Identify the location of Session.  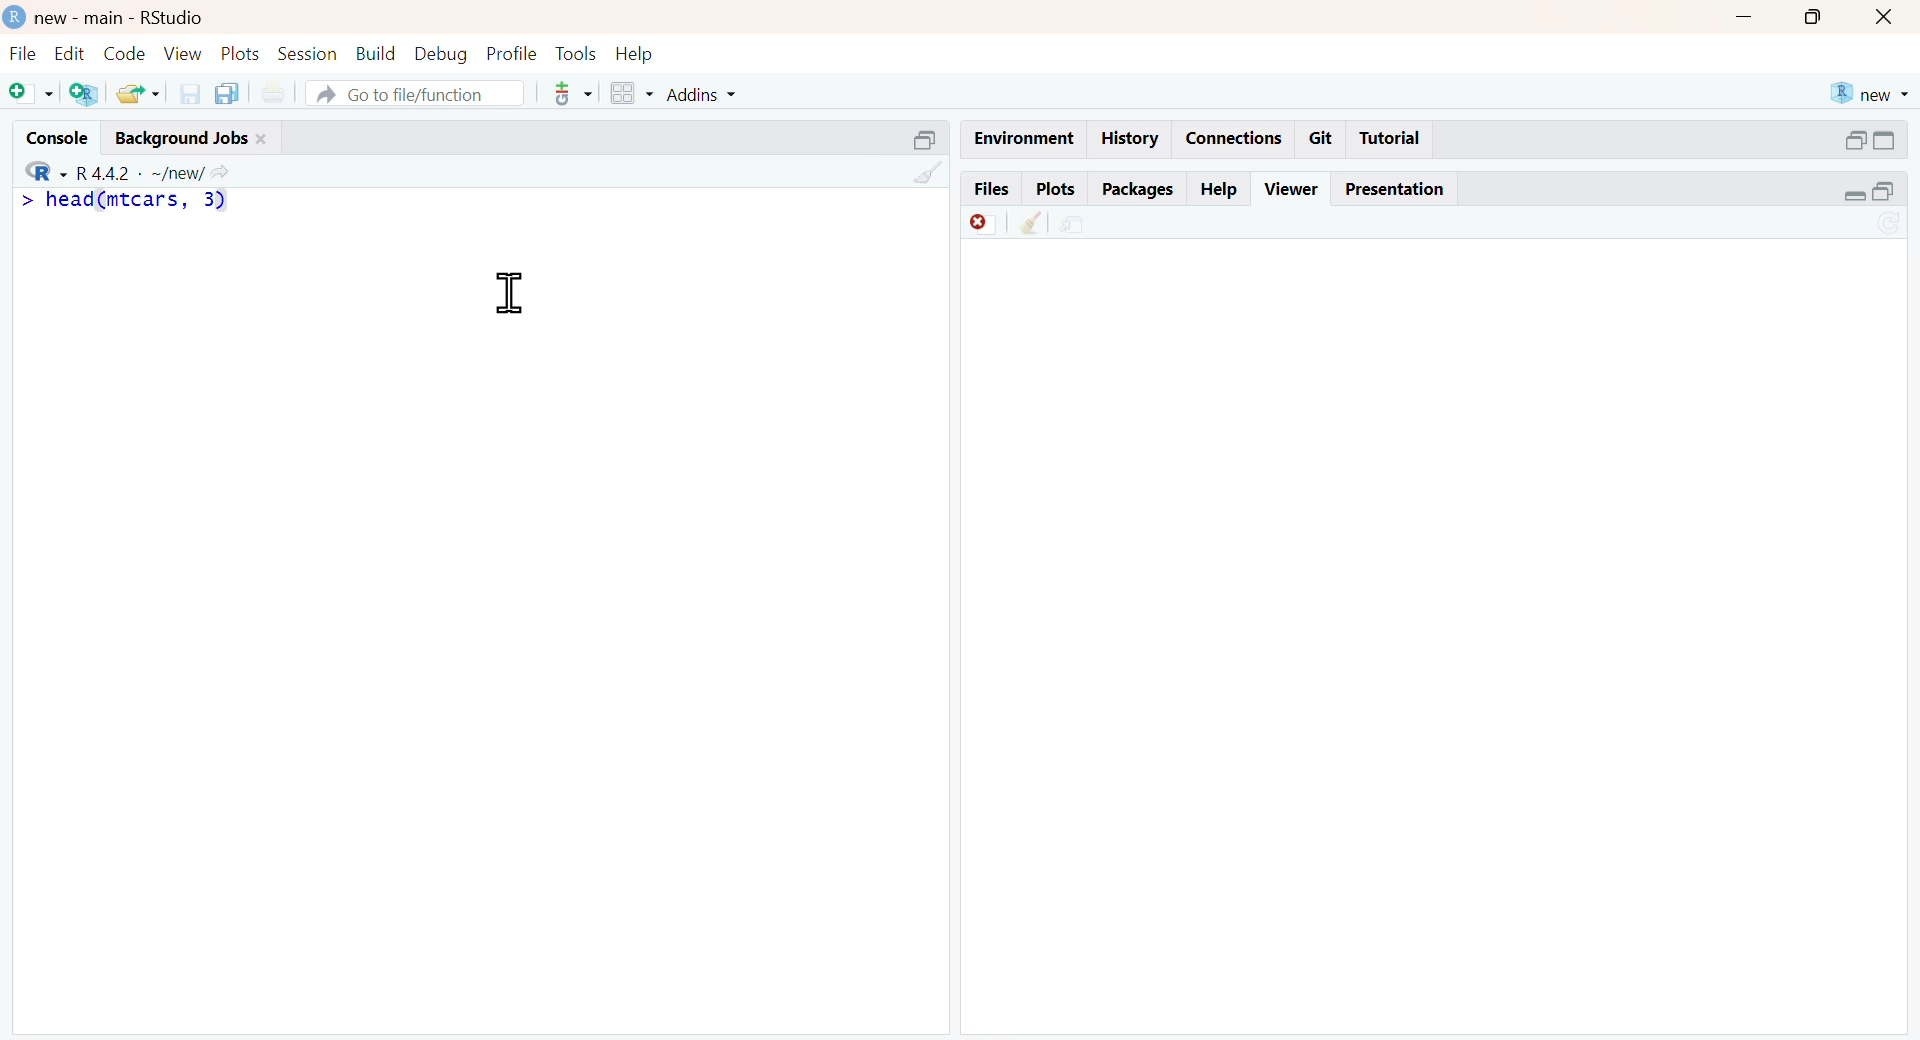
(307, 54).